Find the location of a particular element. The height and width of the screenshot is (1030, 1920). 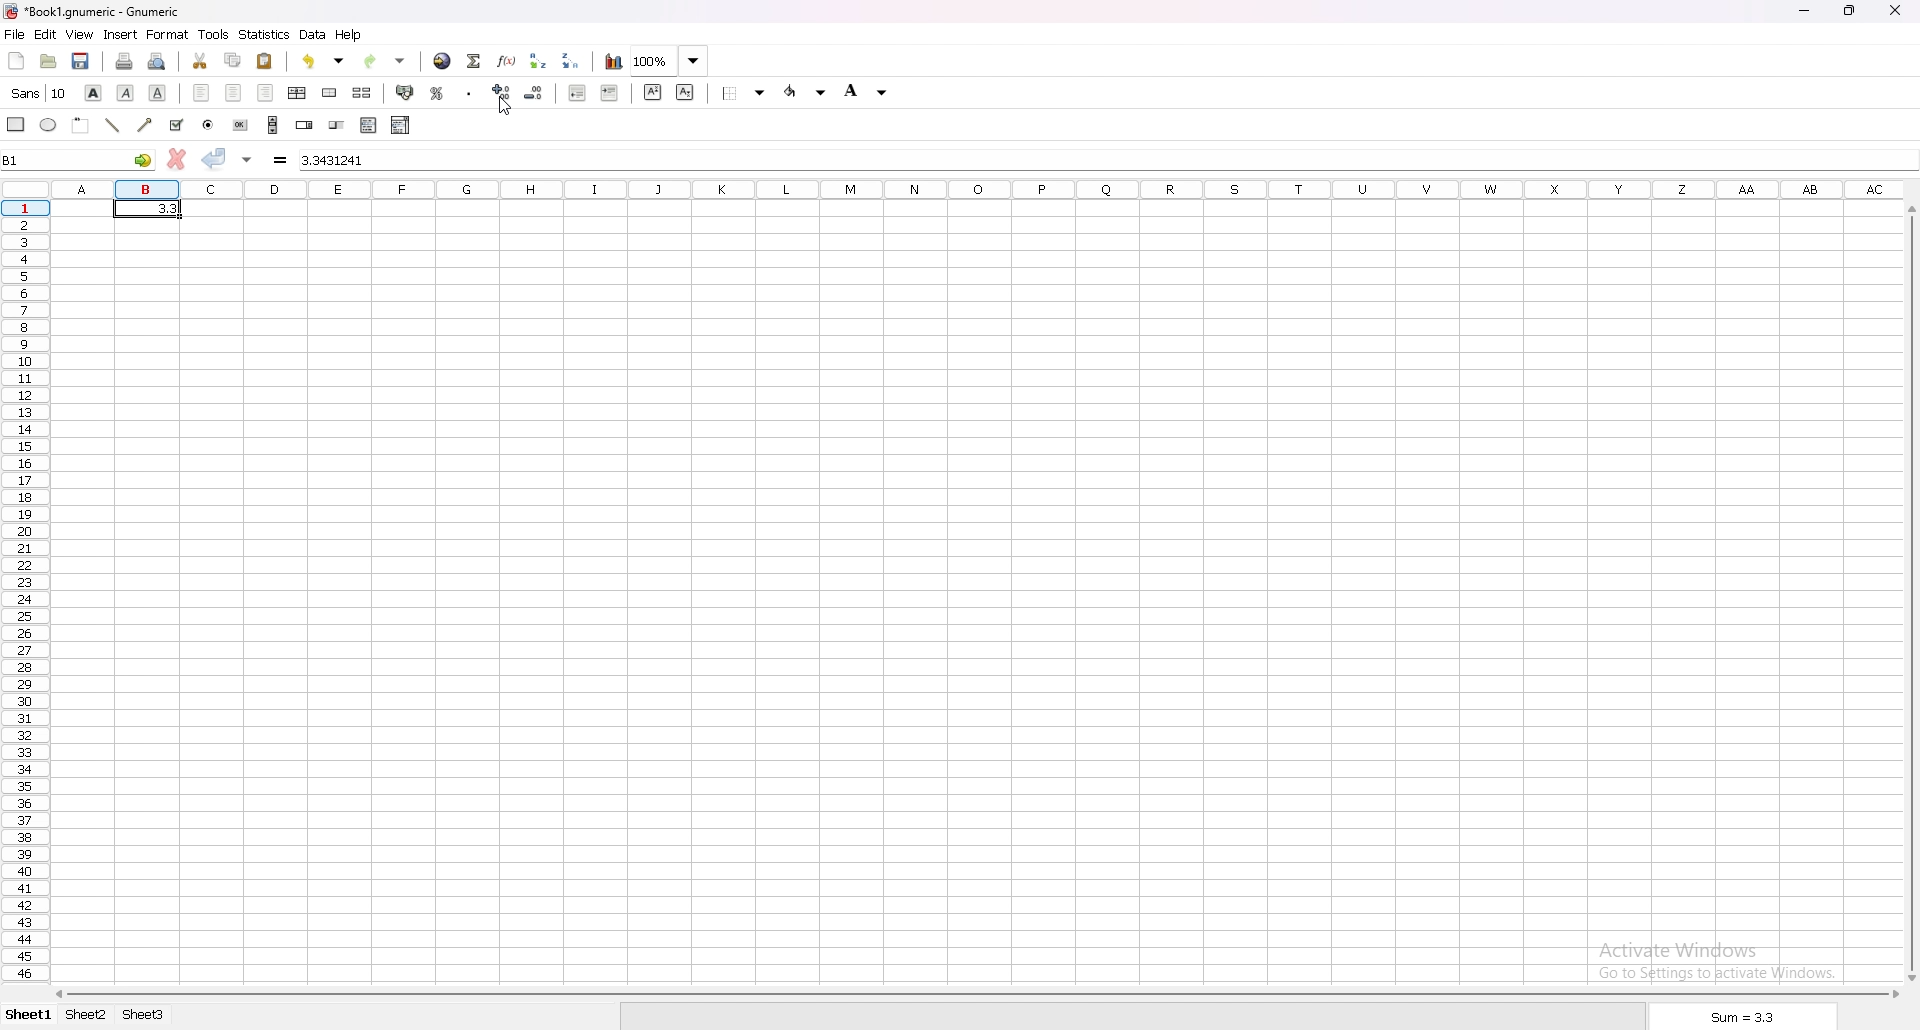

statistics is located at coordinates (265, 34).